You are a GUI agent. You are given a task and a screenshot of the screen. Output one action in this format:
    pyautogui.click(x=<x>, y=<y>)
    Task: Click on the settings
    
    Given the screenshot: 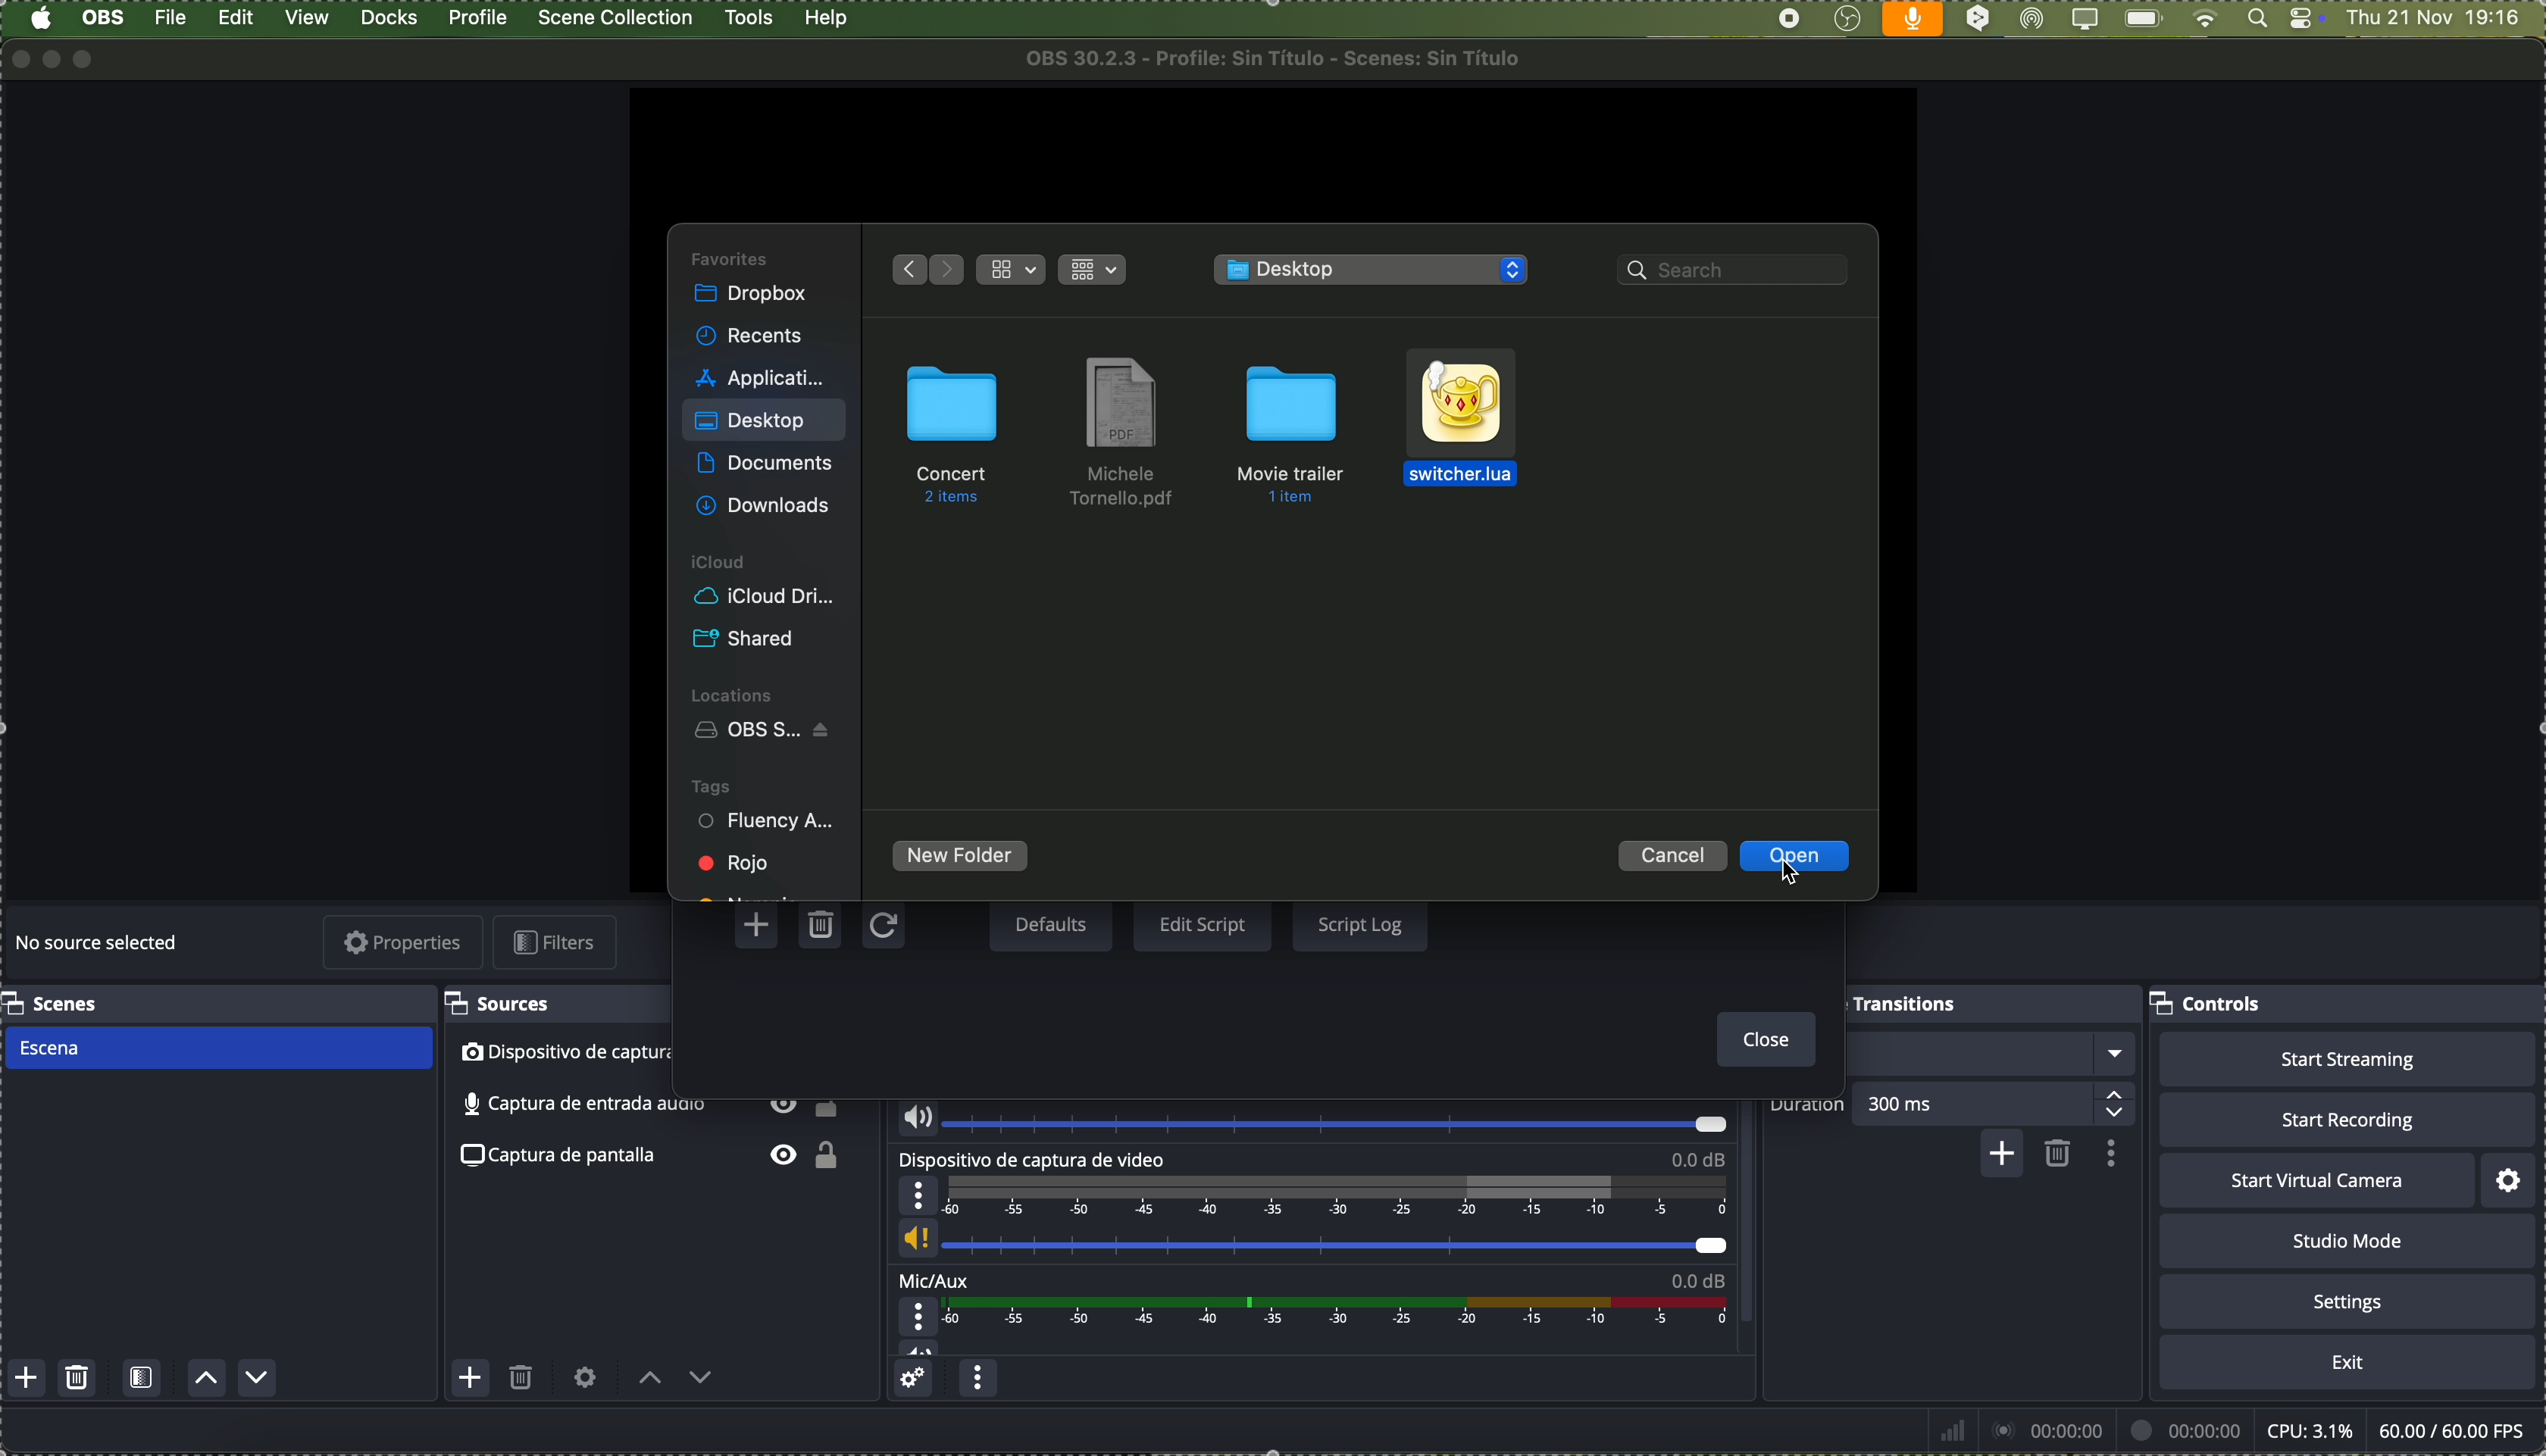 What is the action you would take?
    pyautogui.click(x=2348, y=1300)
    